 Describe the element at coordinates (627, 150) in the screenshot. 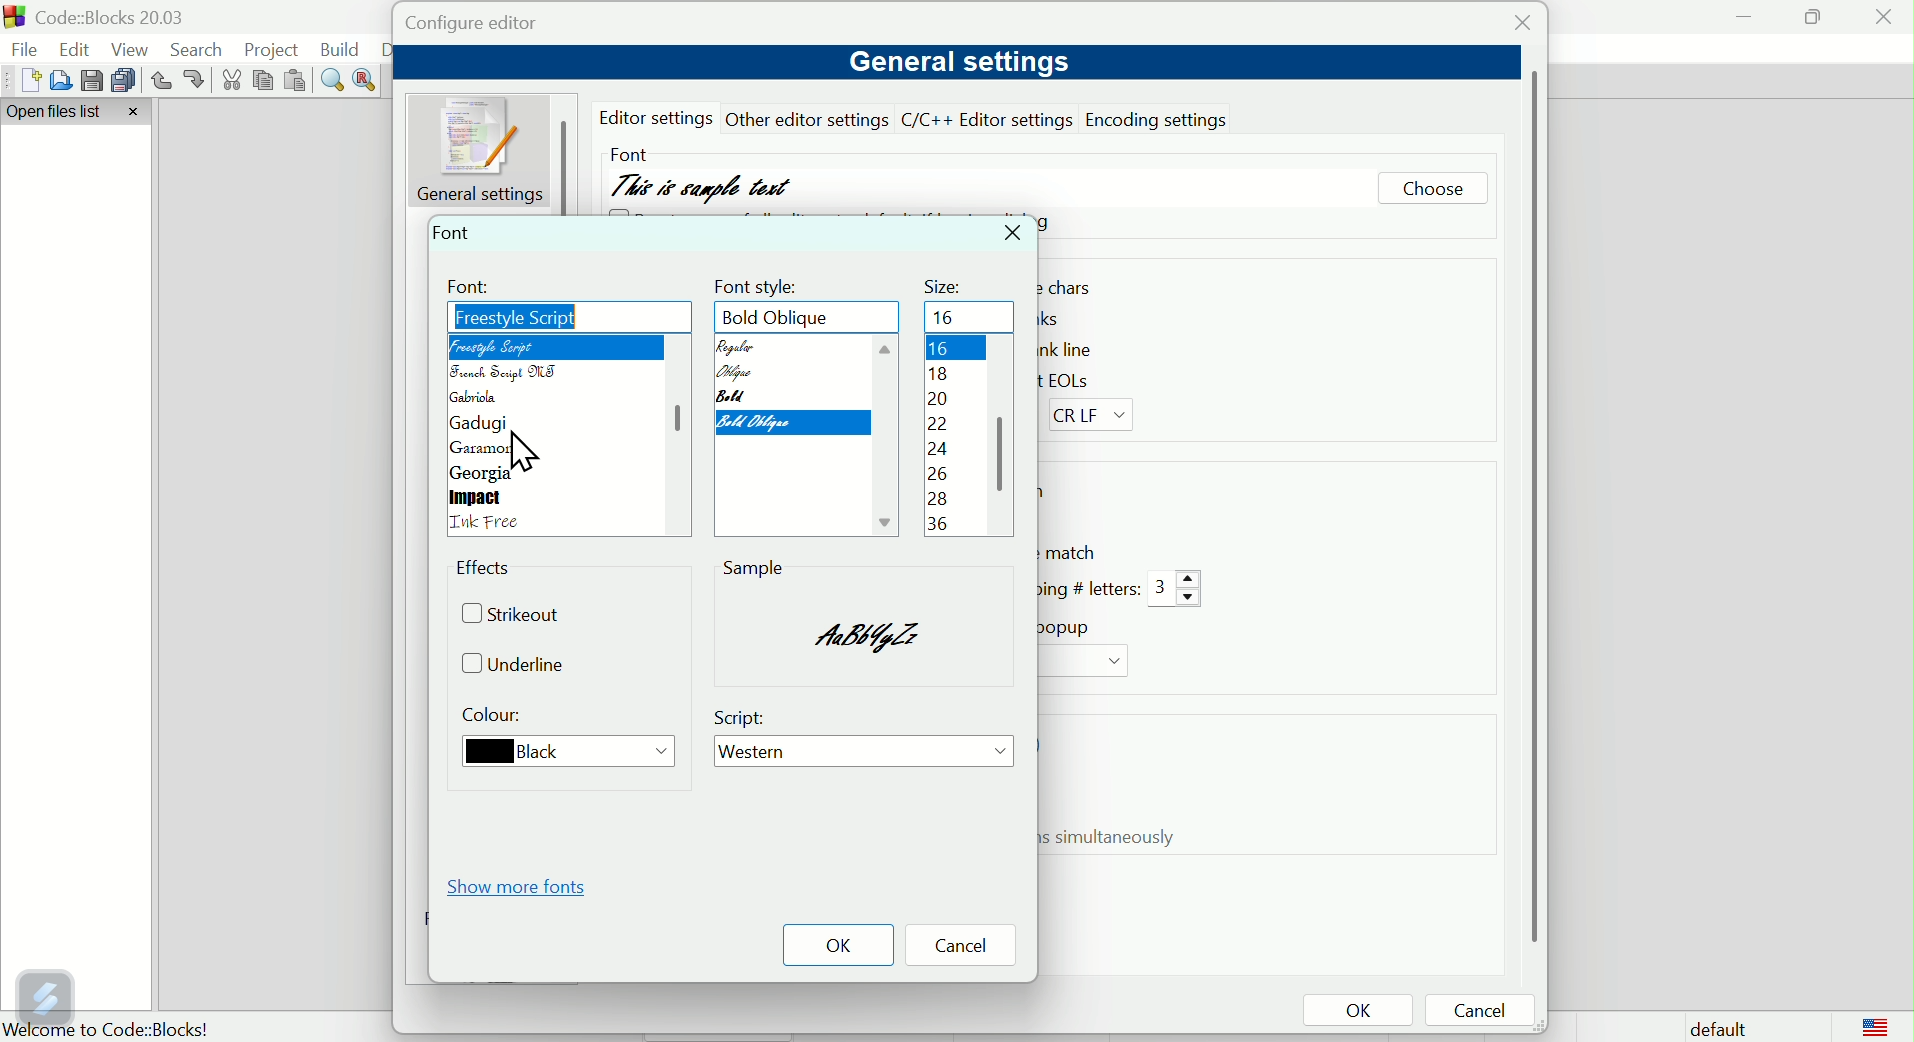

I see `Font` at that location.